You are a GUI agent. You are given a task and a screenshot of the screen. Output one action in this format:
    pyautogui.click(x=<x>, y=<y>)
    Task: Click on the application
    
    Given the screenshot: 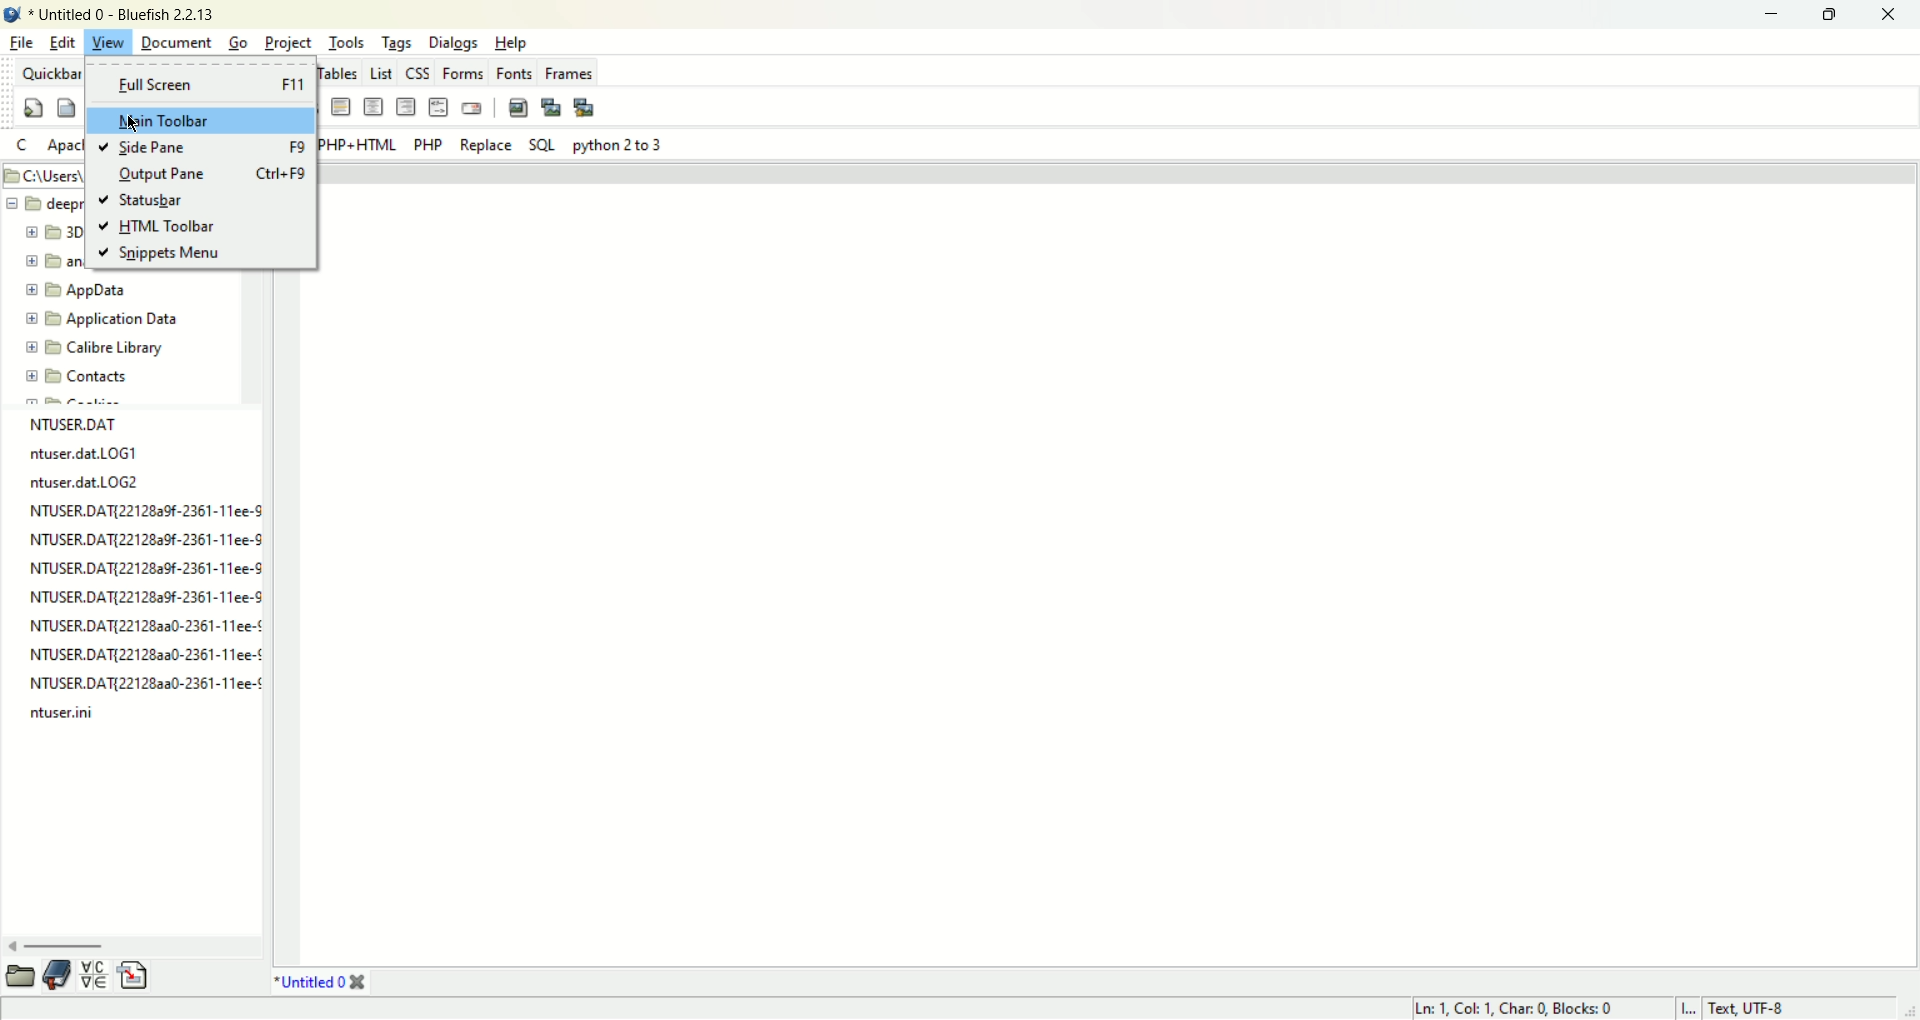 What is the action you would take?
    pyautogui.click(x=107, y=319)
    